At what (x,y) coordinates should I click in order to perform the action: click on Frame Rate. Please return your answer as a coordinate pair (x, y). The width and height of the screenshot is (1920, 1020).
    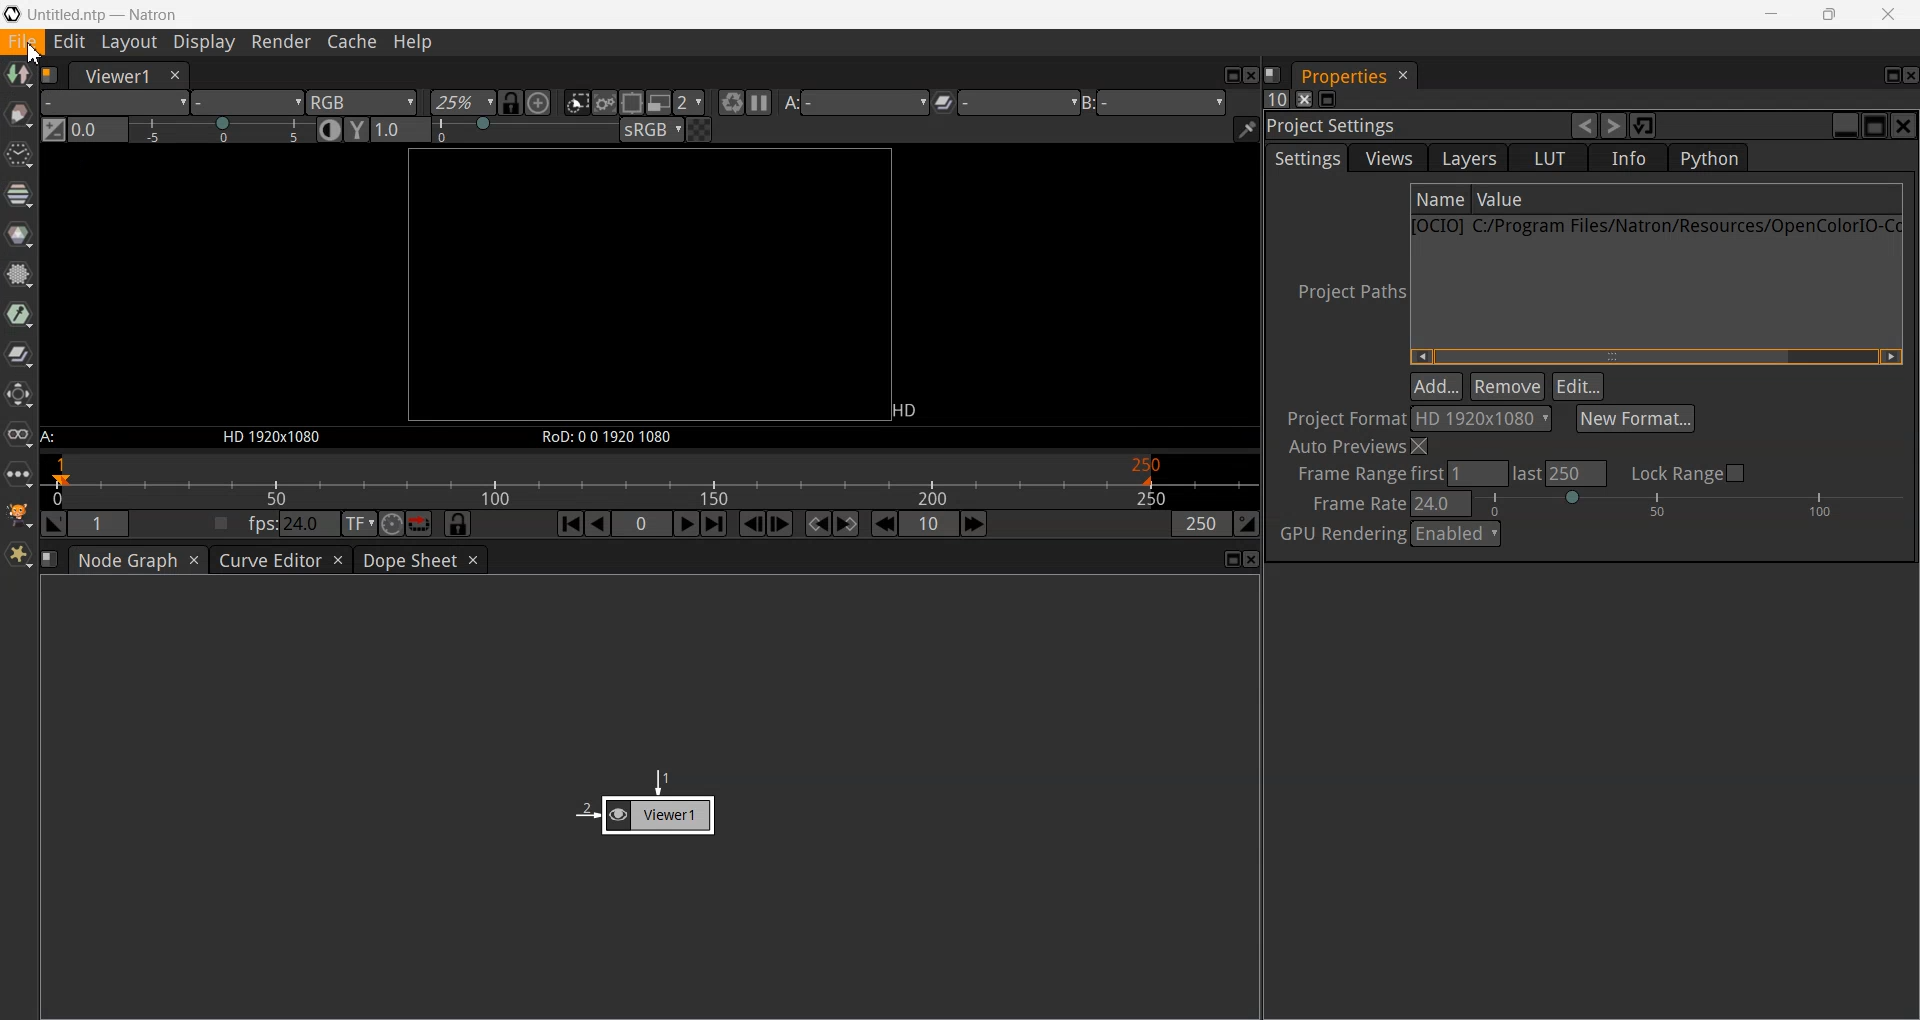
    Looking at the image, I should click on (1354, 504).